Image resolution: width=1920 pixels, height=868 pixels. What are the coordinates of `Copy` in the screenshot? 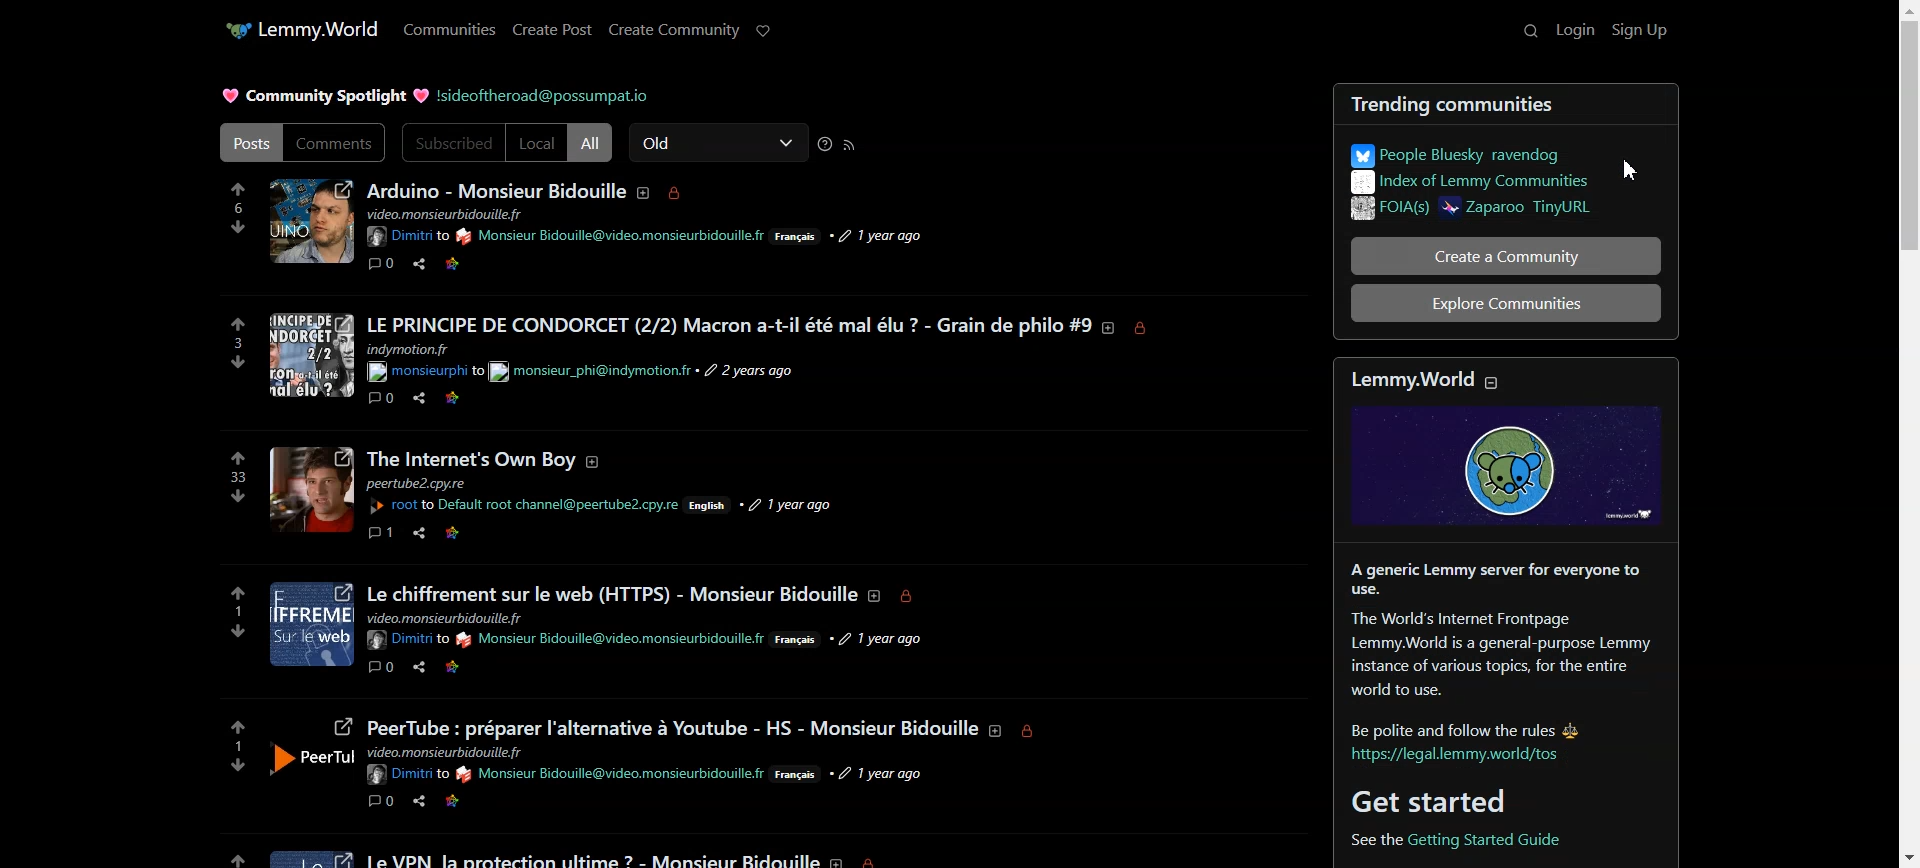 It's located at (526, 265).